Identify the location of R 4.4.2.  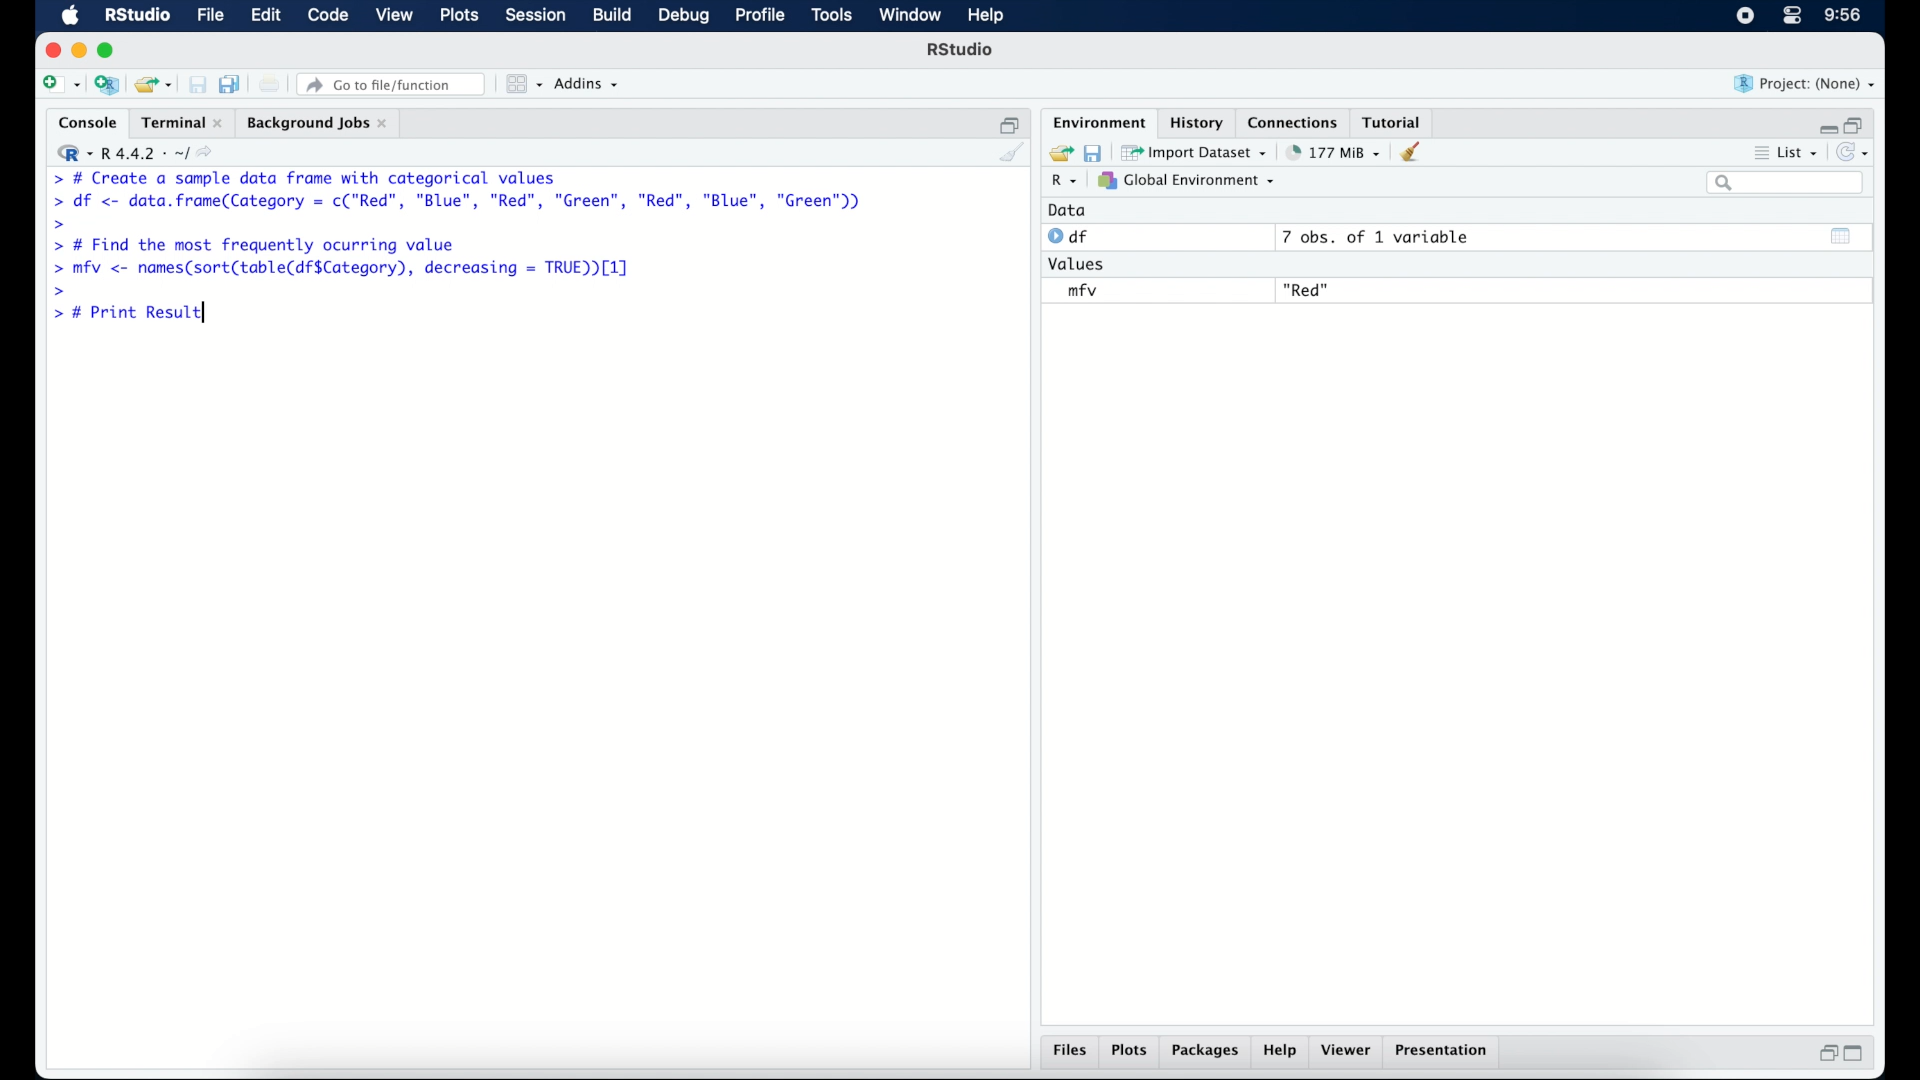
(134, 150).